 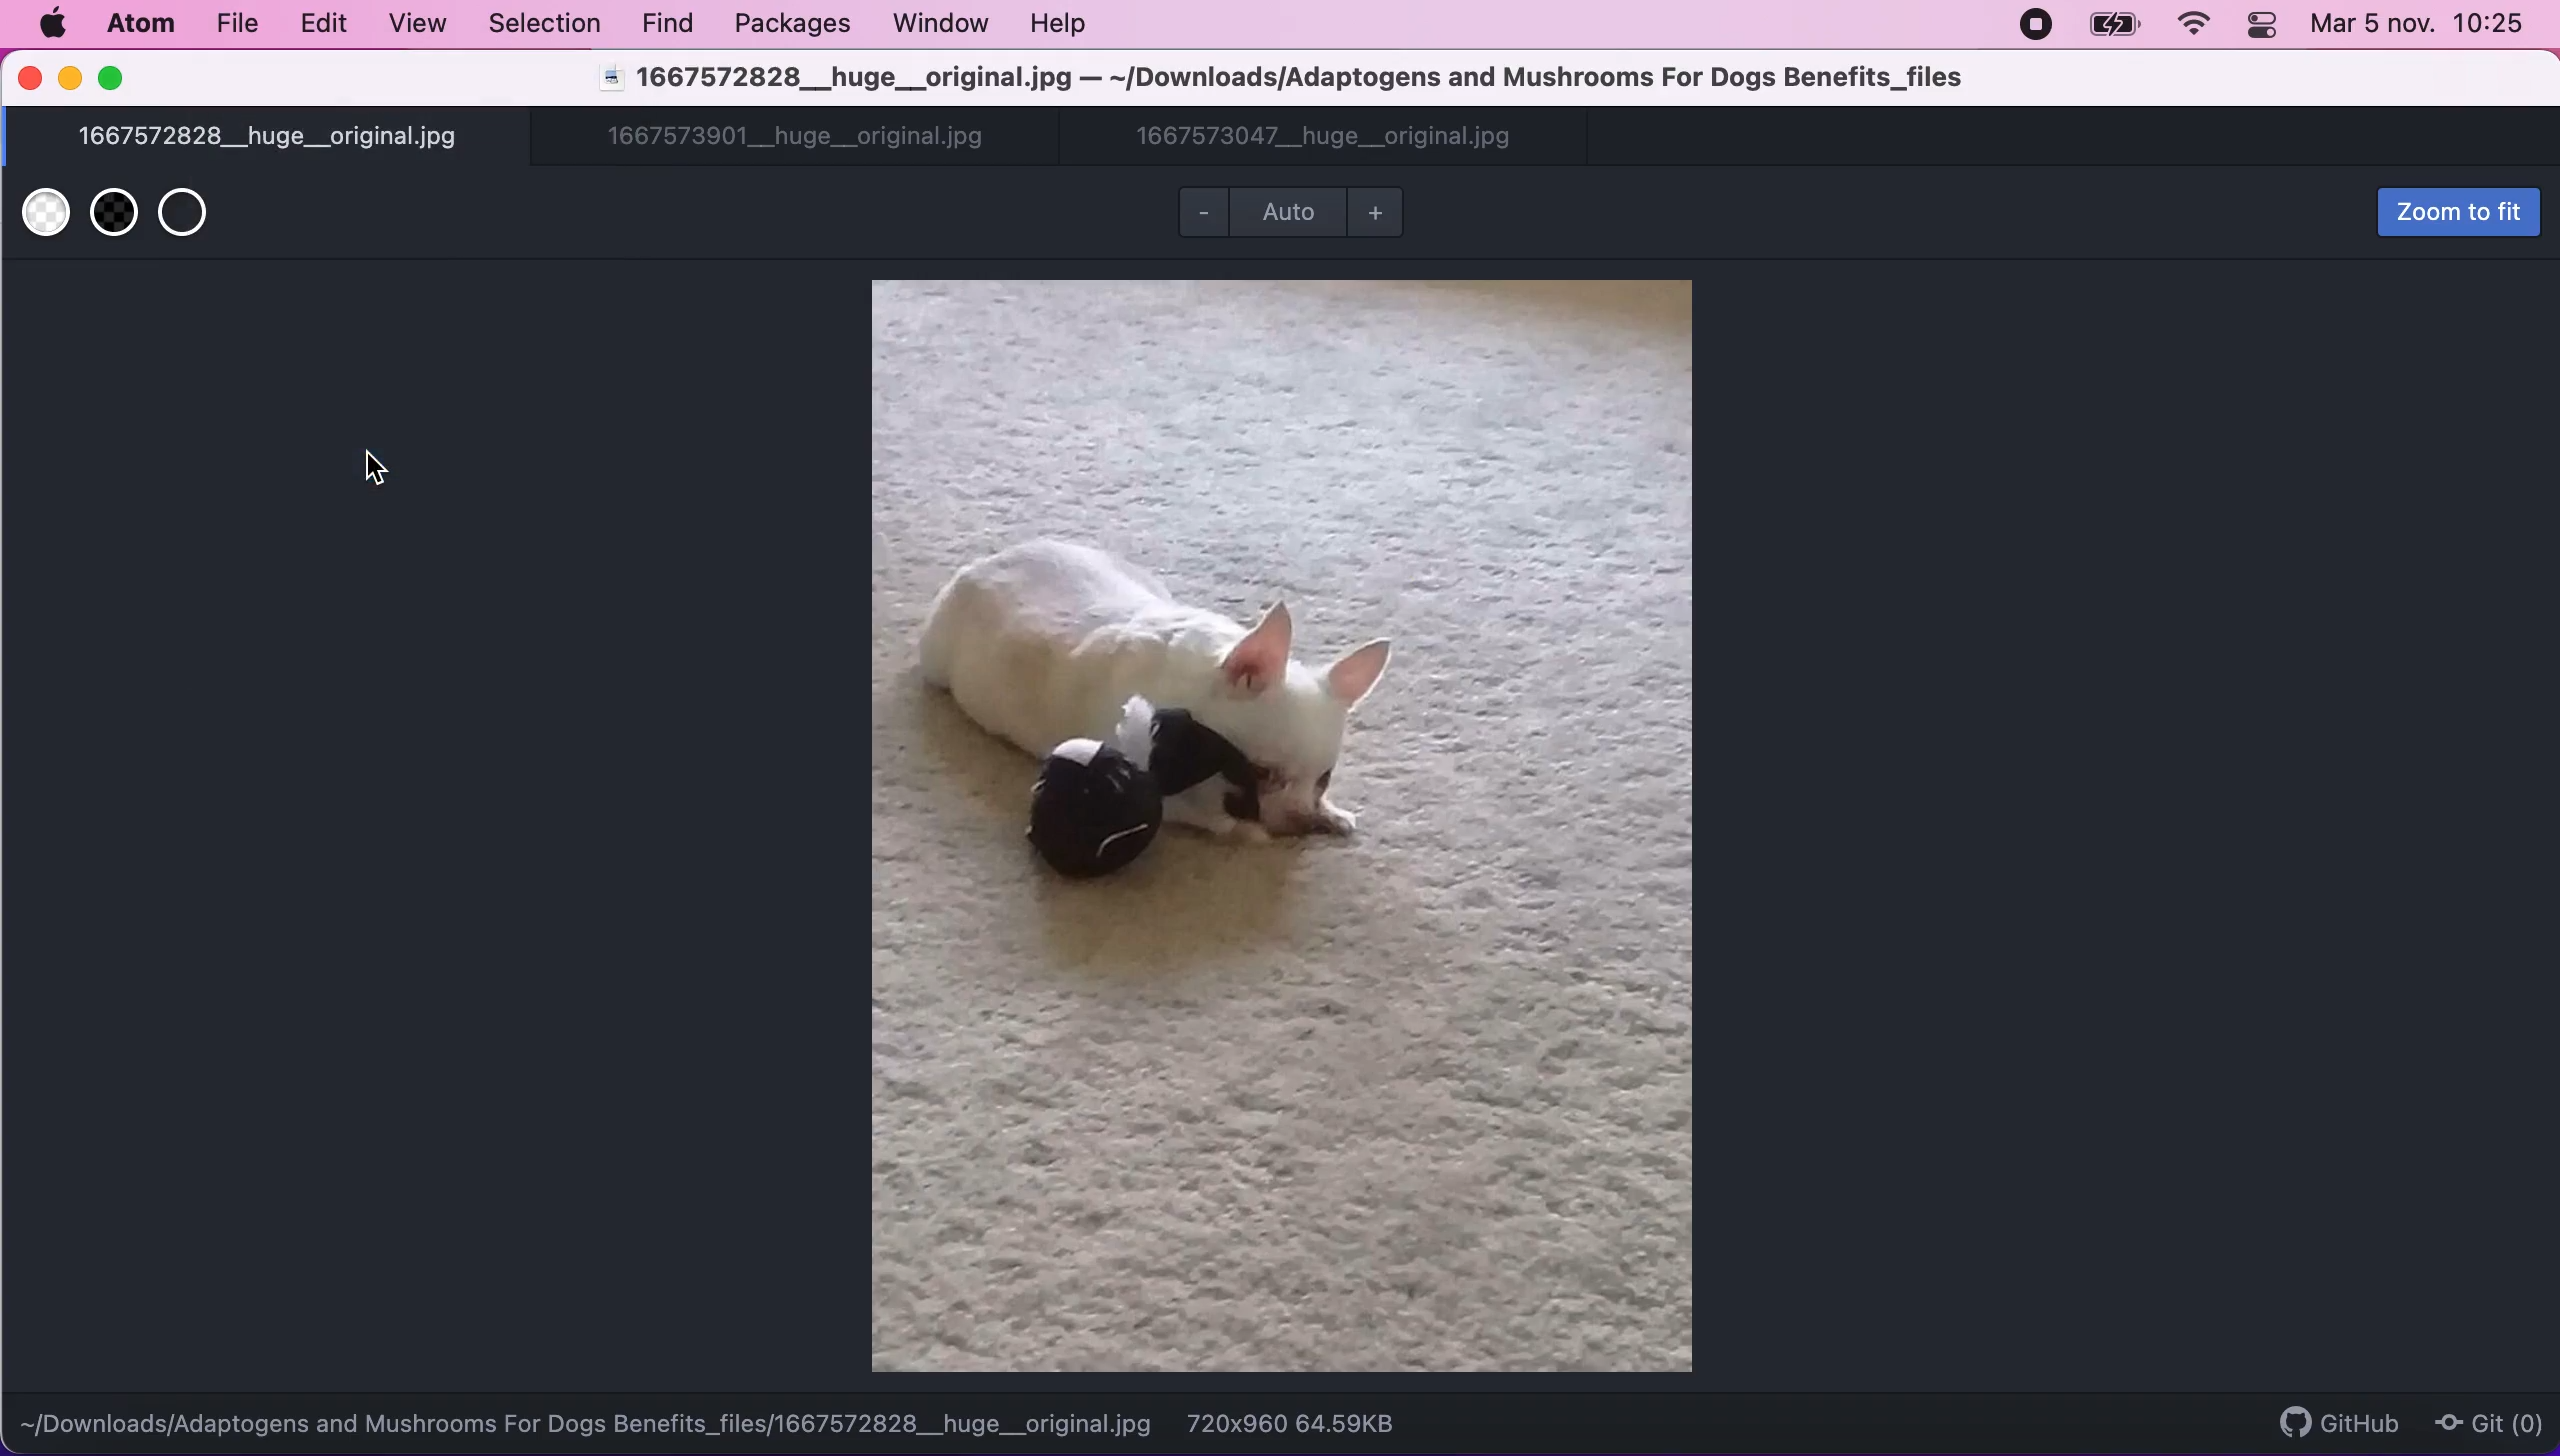 I want to click on 1667573047__huge__original.jpg, so click(x=1326, y=140).